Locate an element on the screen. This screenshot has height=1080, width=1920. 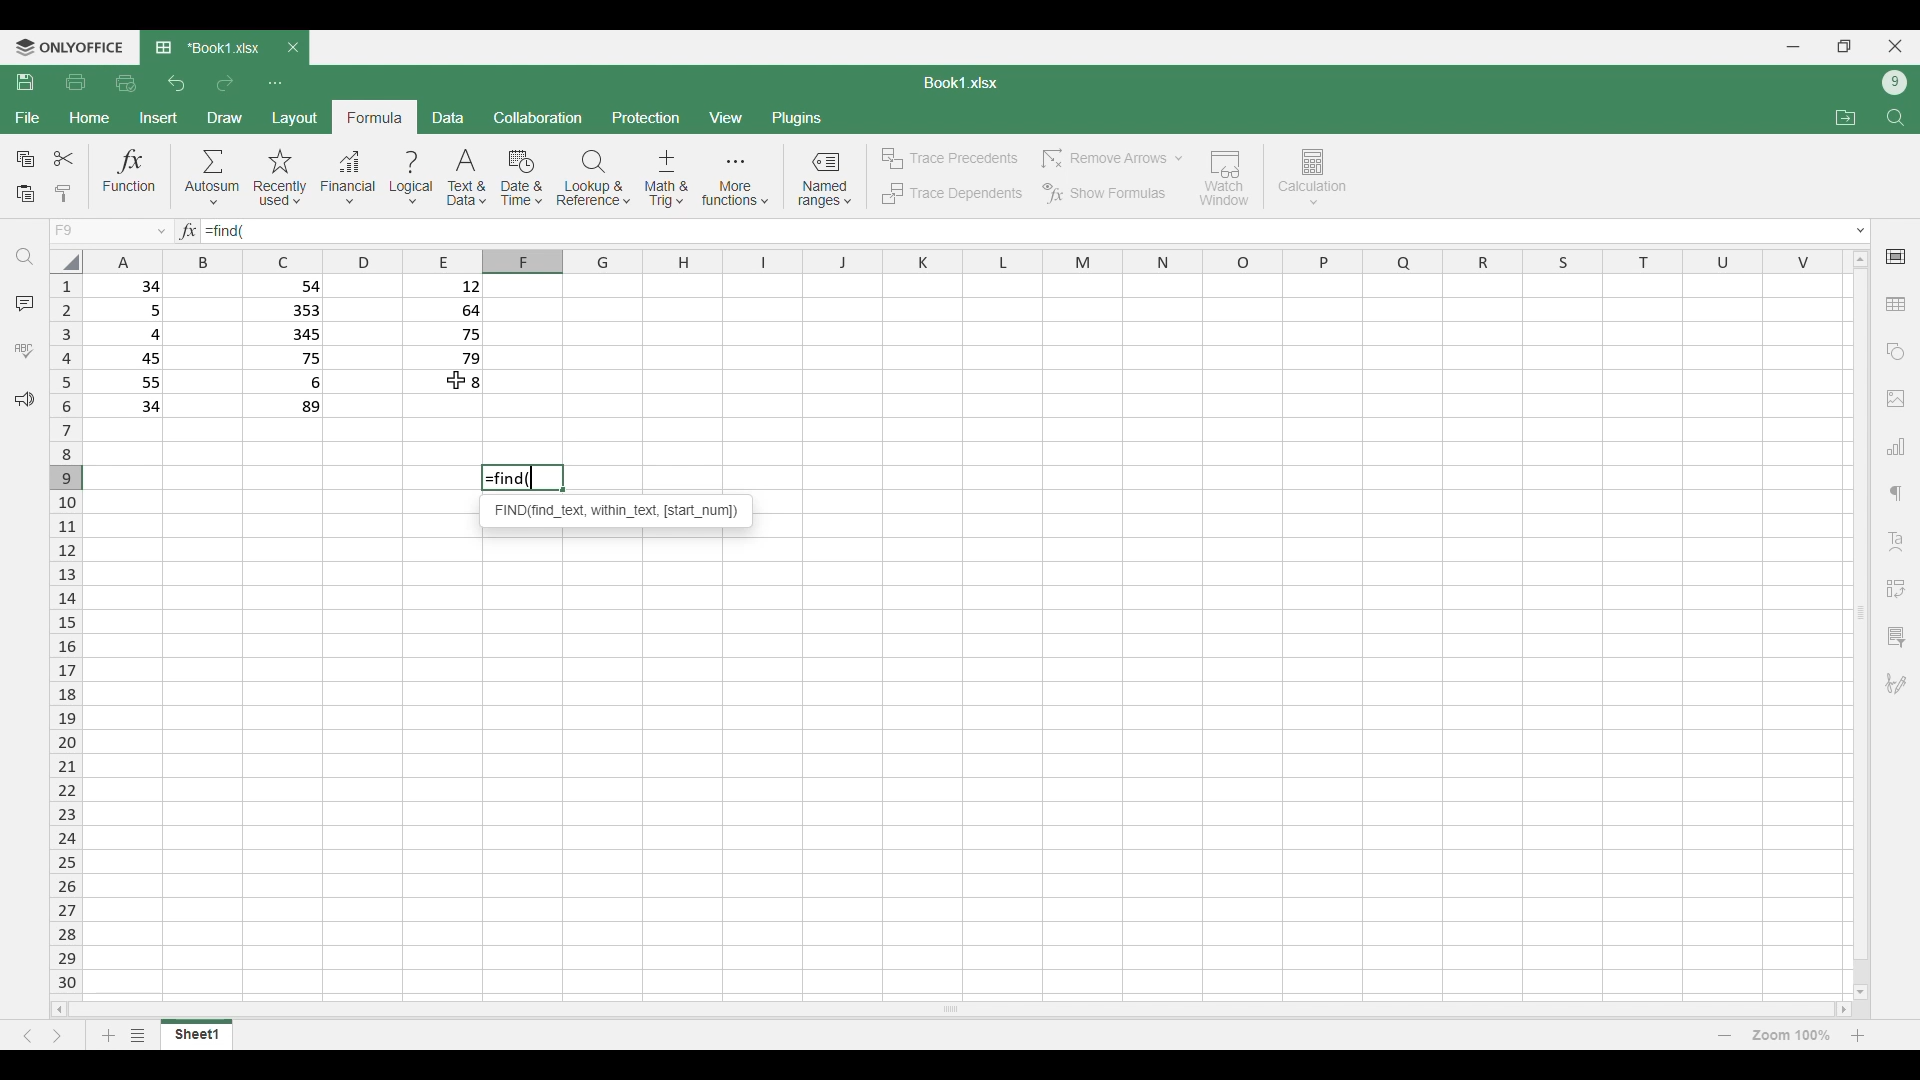
Insert chart is located at coordinates (1896, 446).